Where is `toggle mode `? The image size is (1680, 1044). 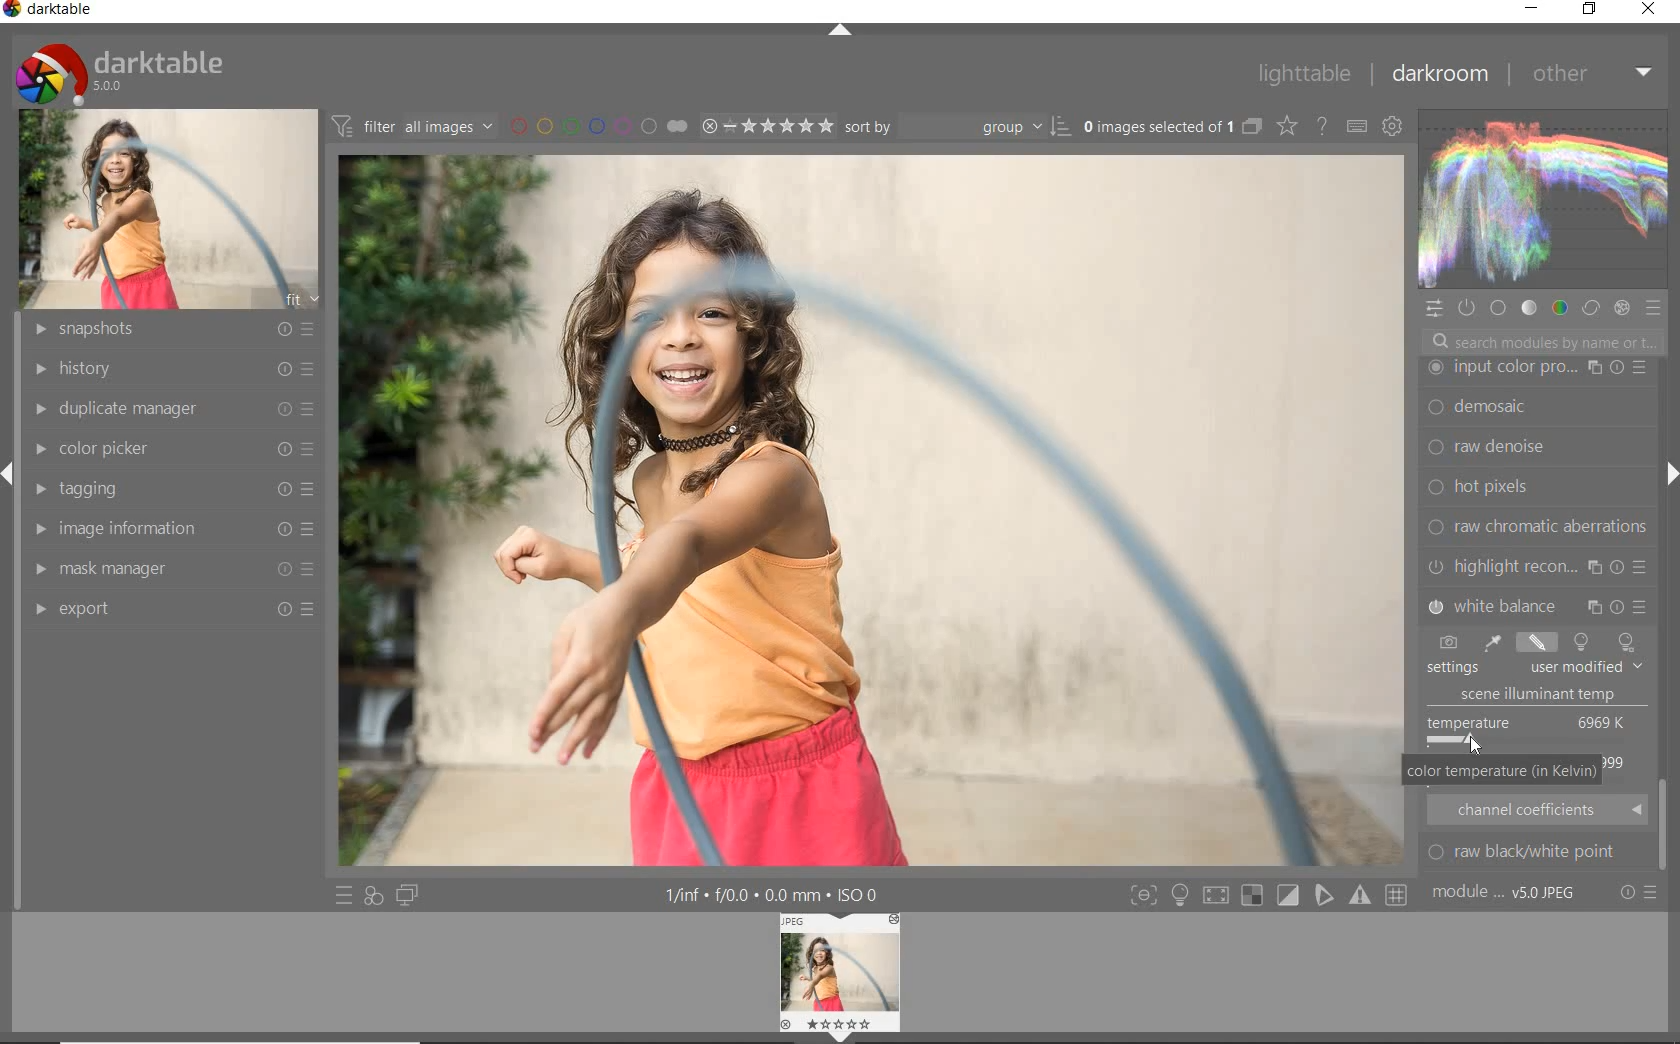 toggle mode  is located at coordinates (1399, 895).